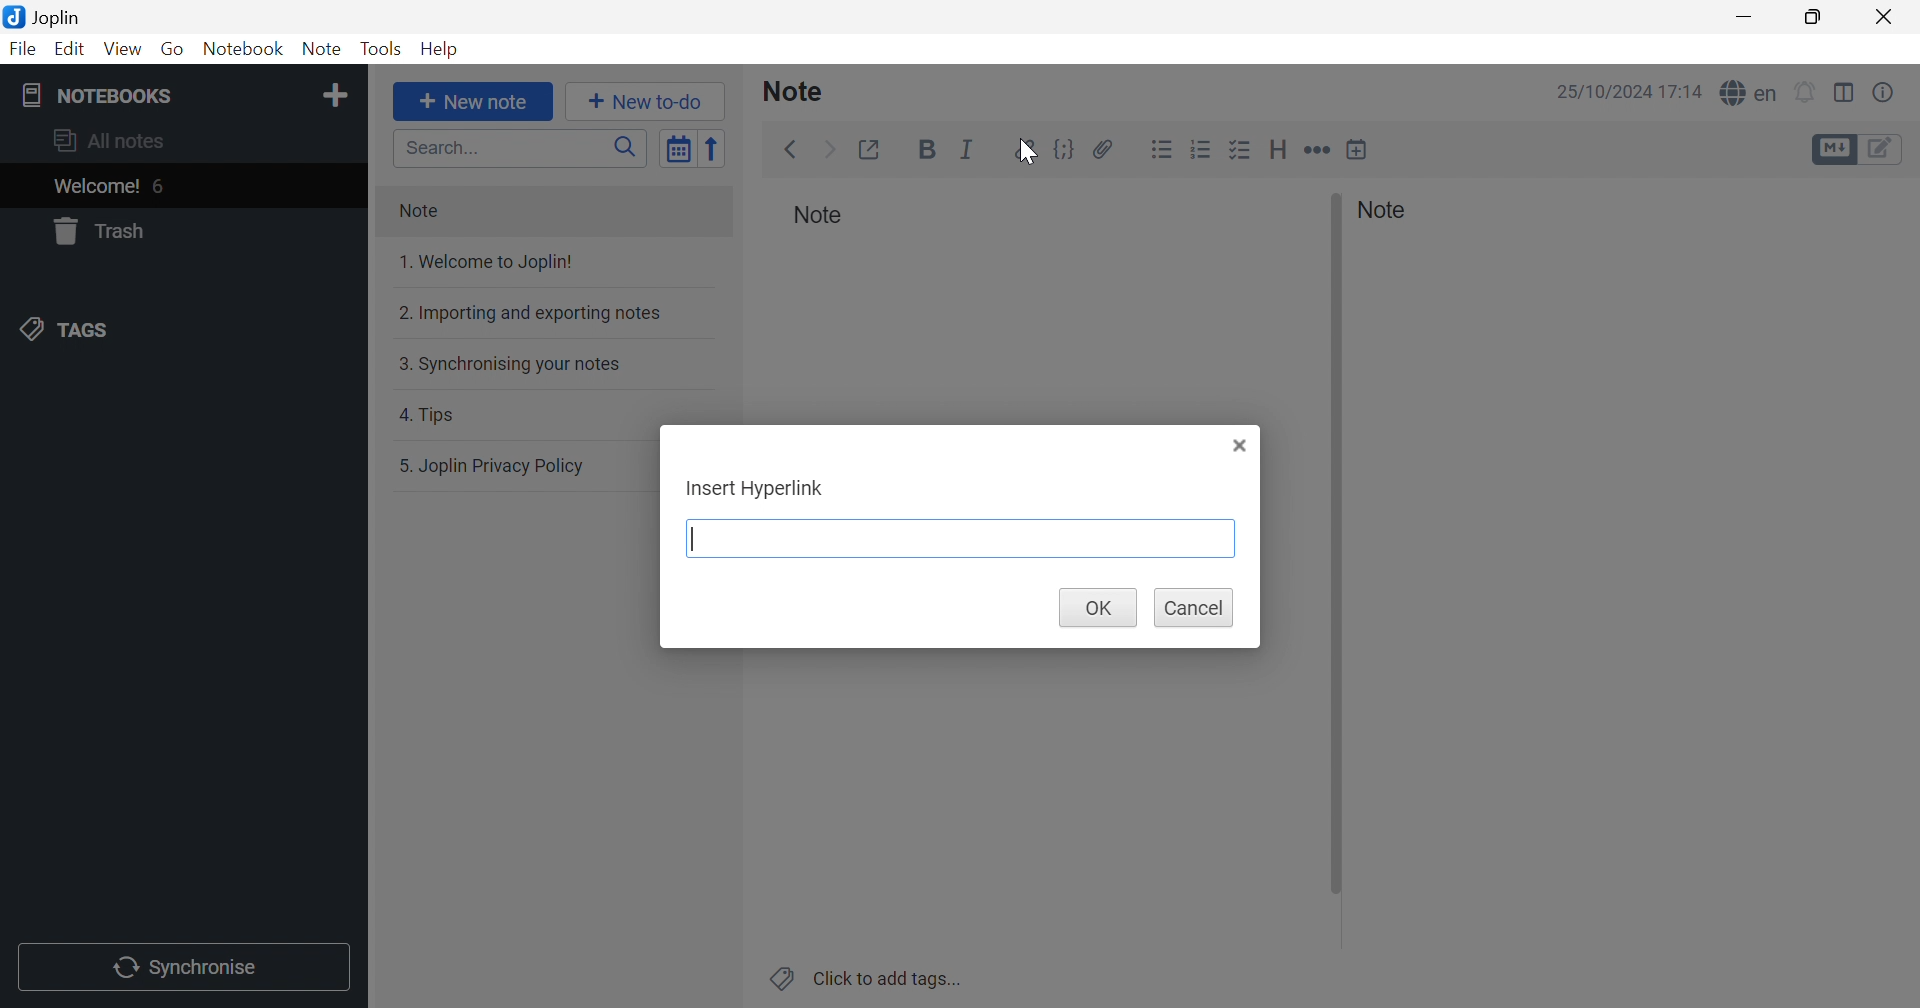 The image size is (1920, 1008). Describe the element at coordinates (438, 51) in the screenshot. I see `Help` at that location.